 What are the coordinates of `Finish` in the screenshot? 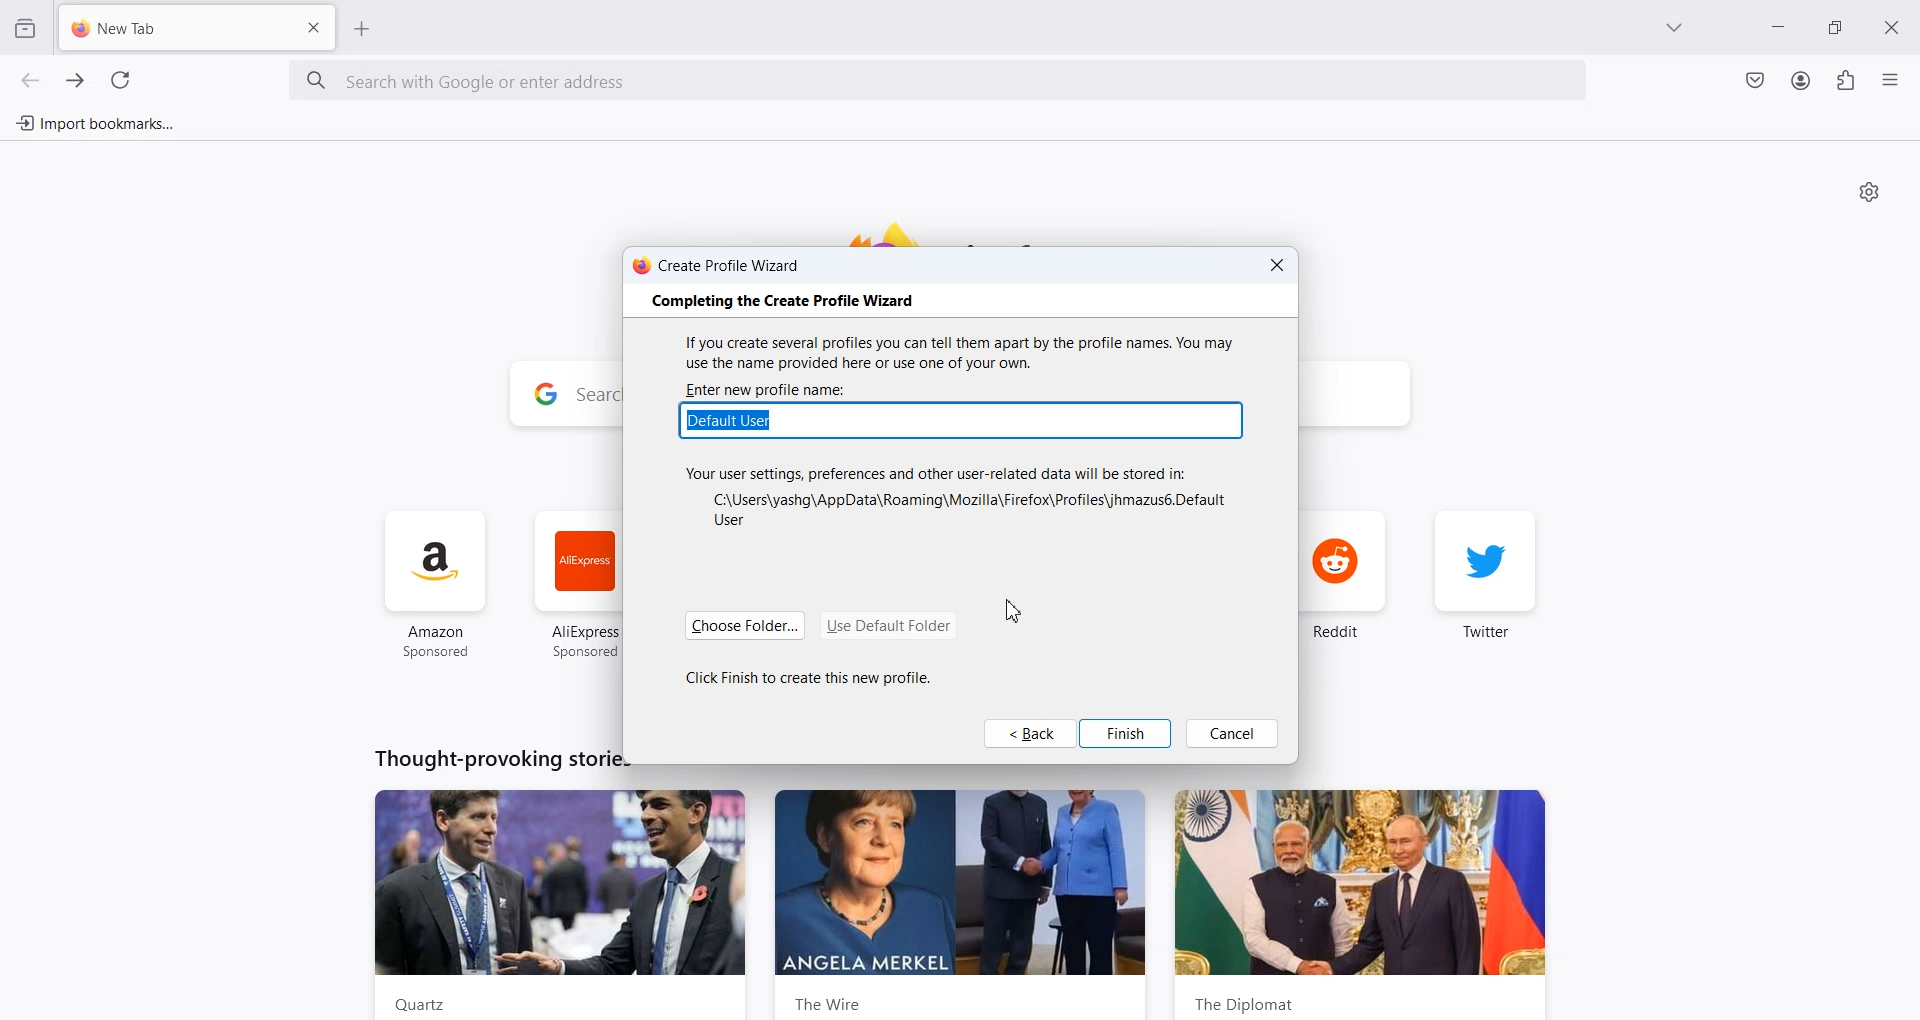 It's located at (1126, 732).